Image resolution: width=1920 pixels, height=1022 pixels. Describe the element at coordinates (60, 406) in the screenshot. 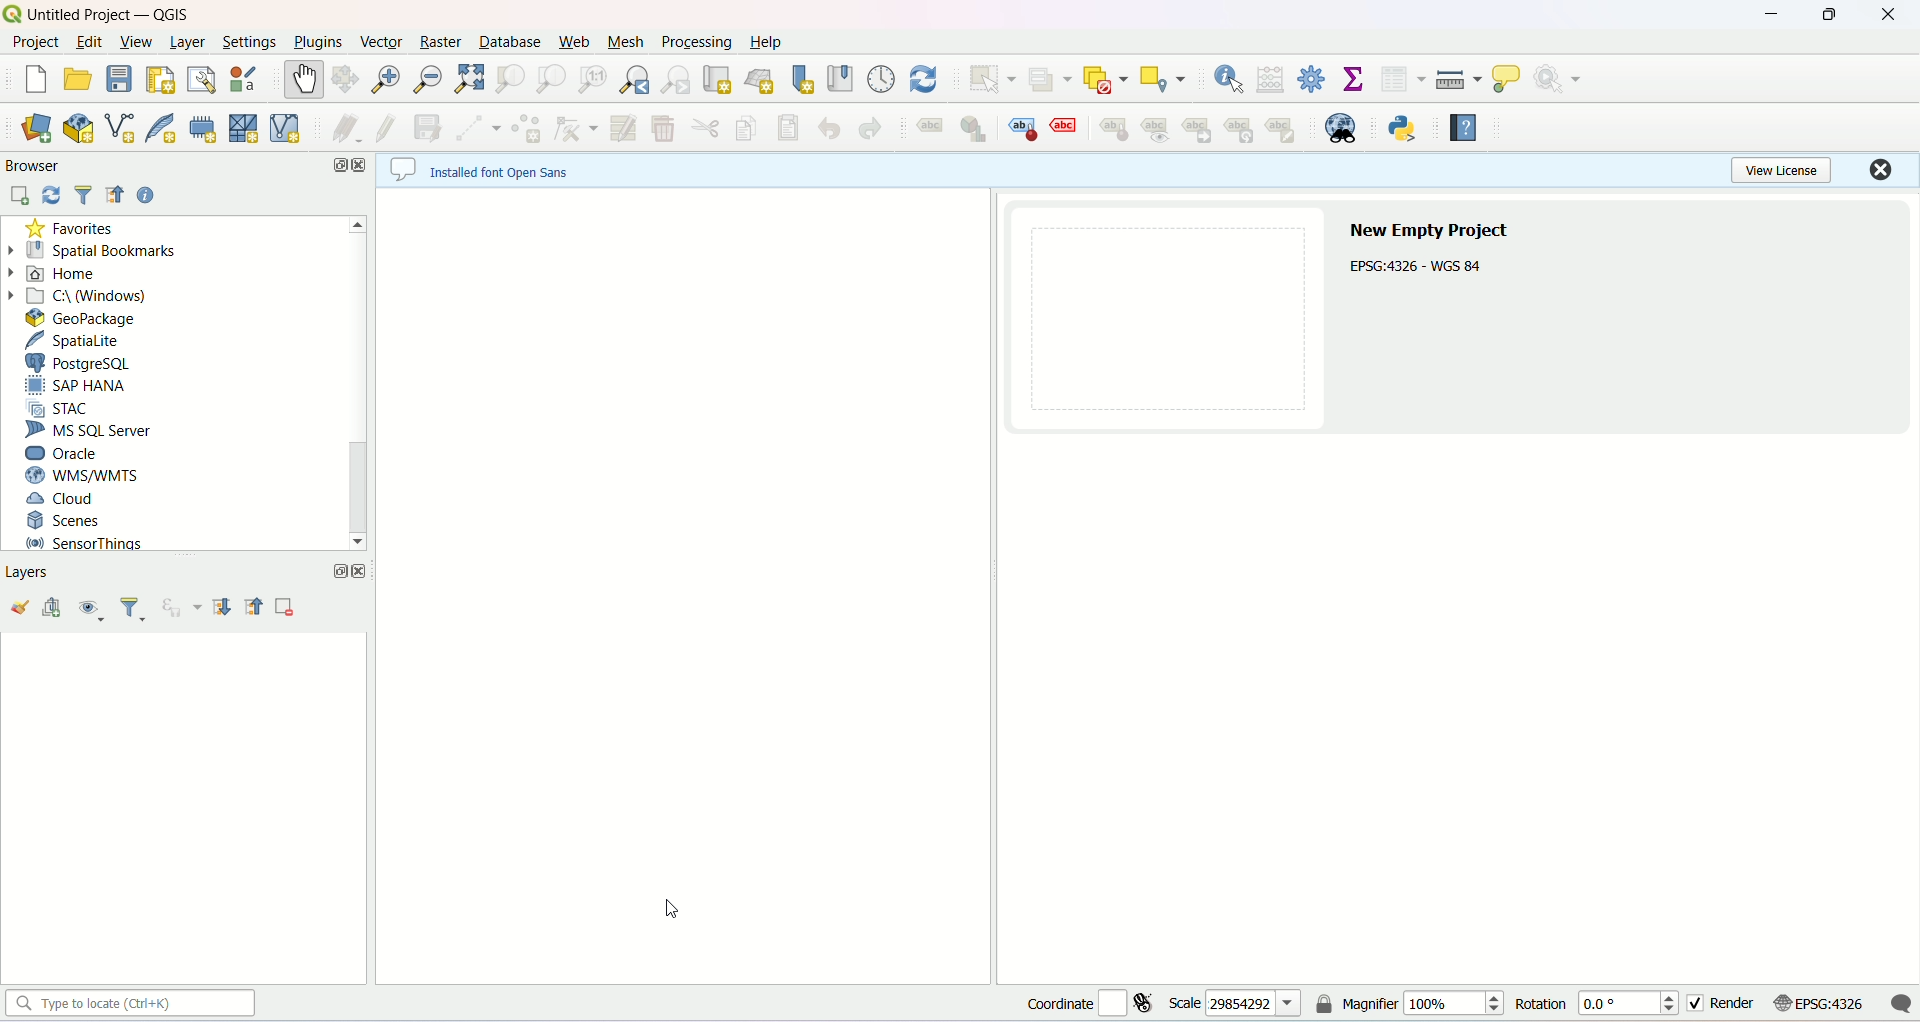

I see `STAC` at that location.